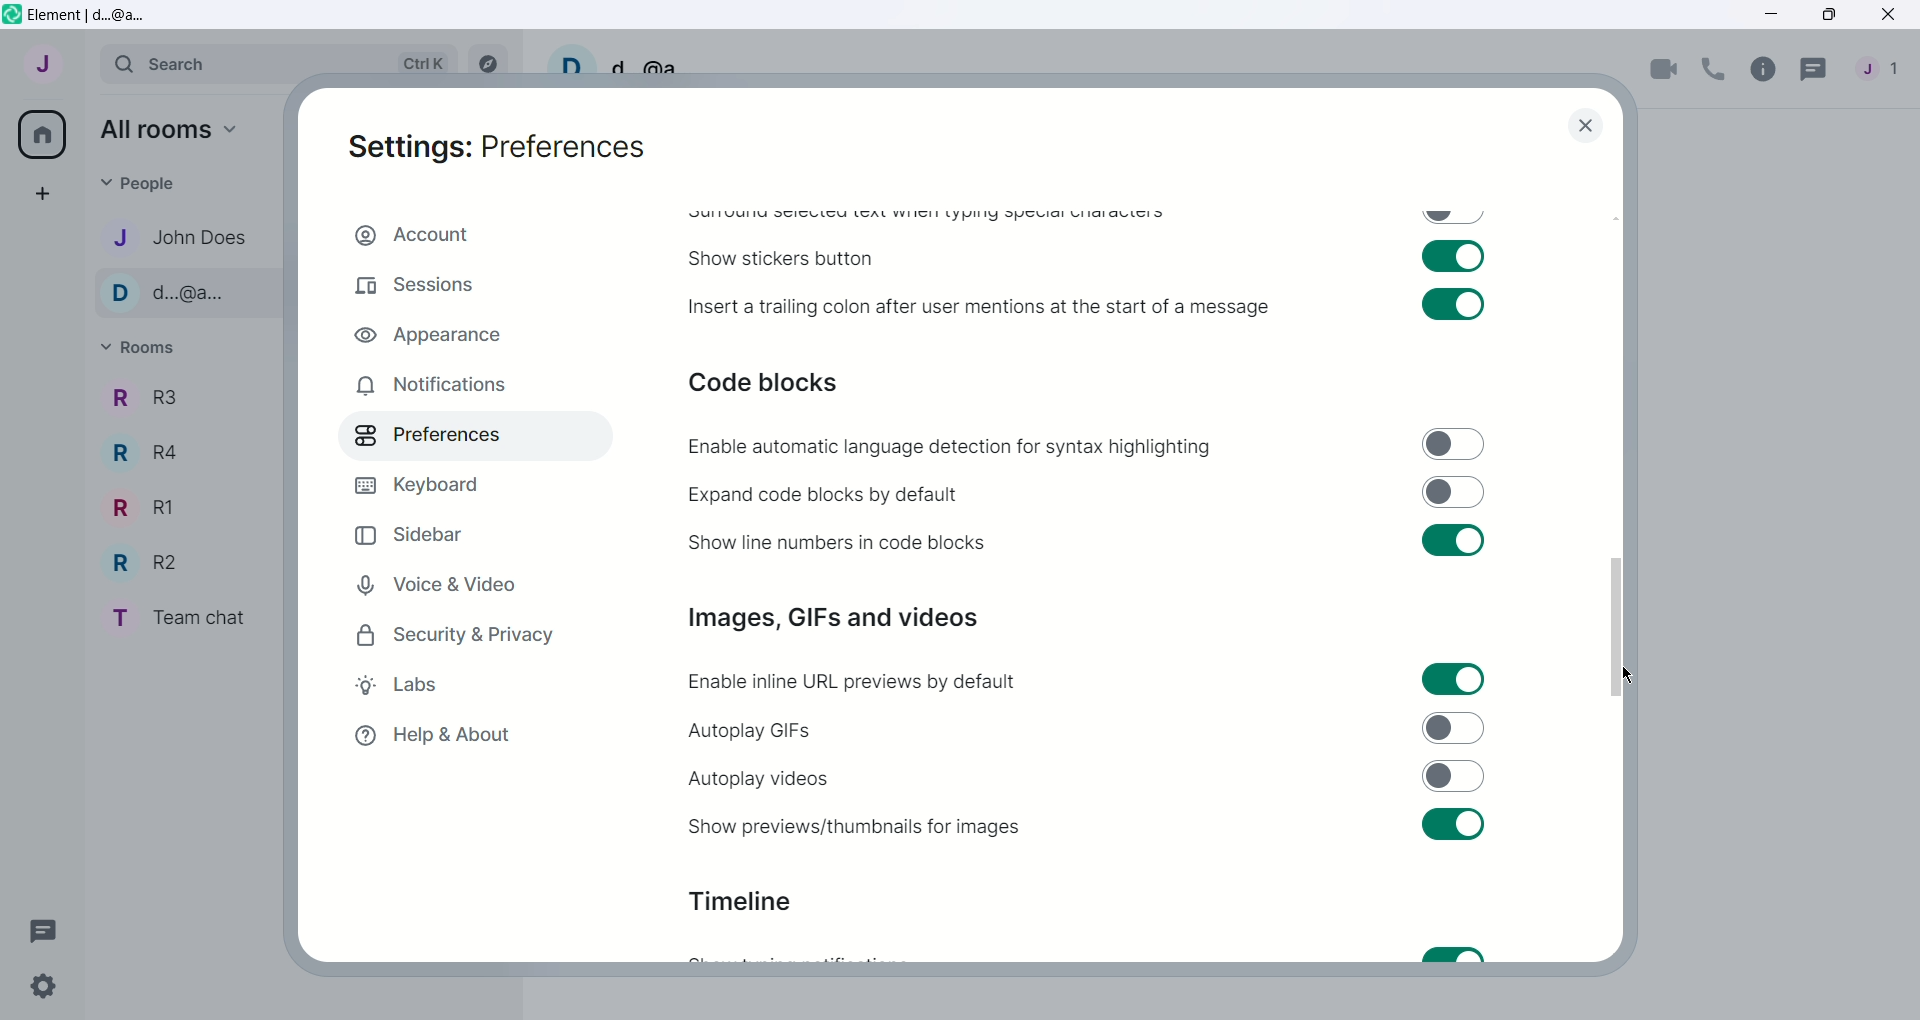 The height and width of the screenshot is (1020, 1920). I want to click on Close, so click(1891, 14).